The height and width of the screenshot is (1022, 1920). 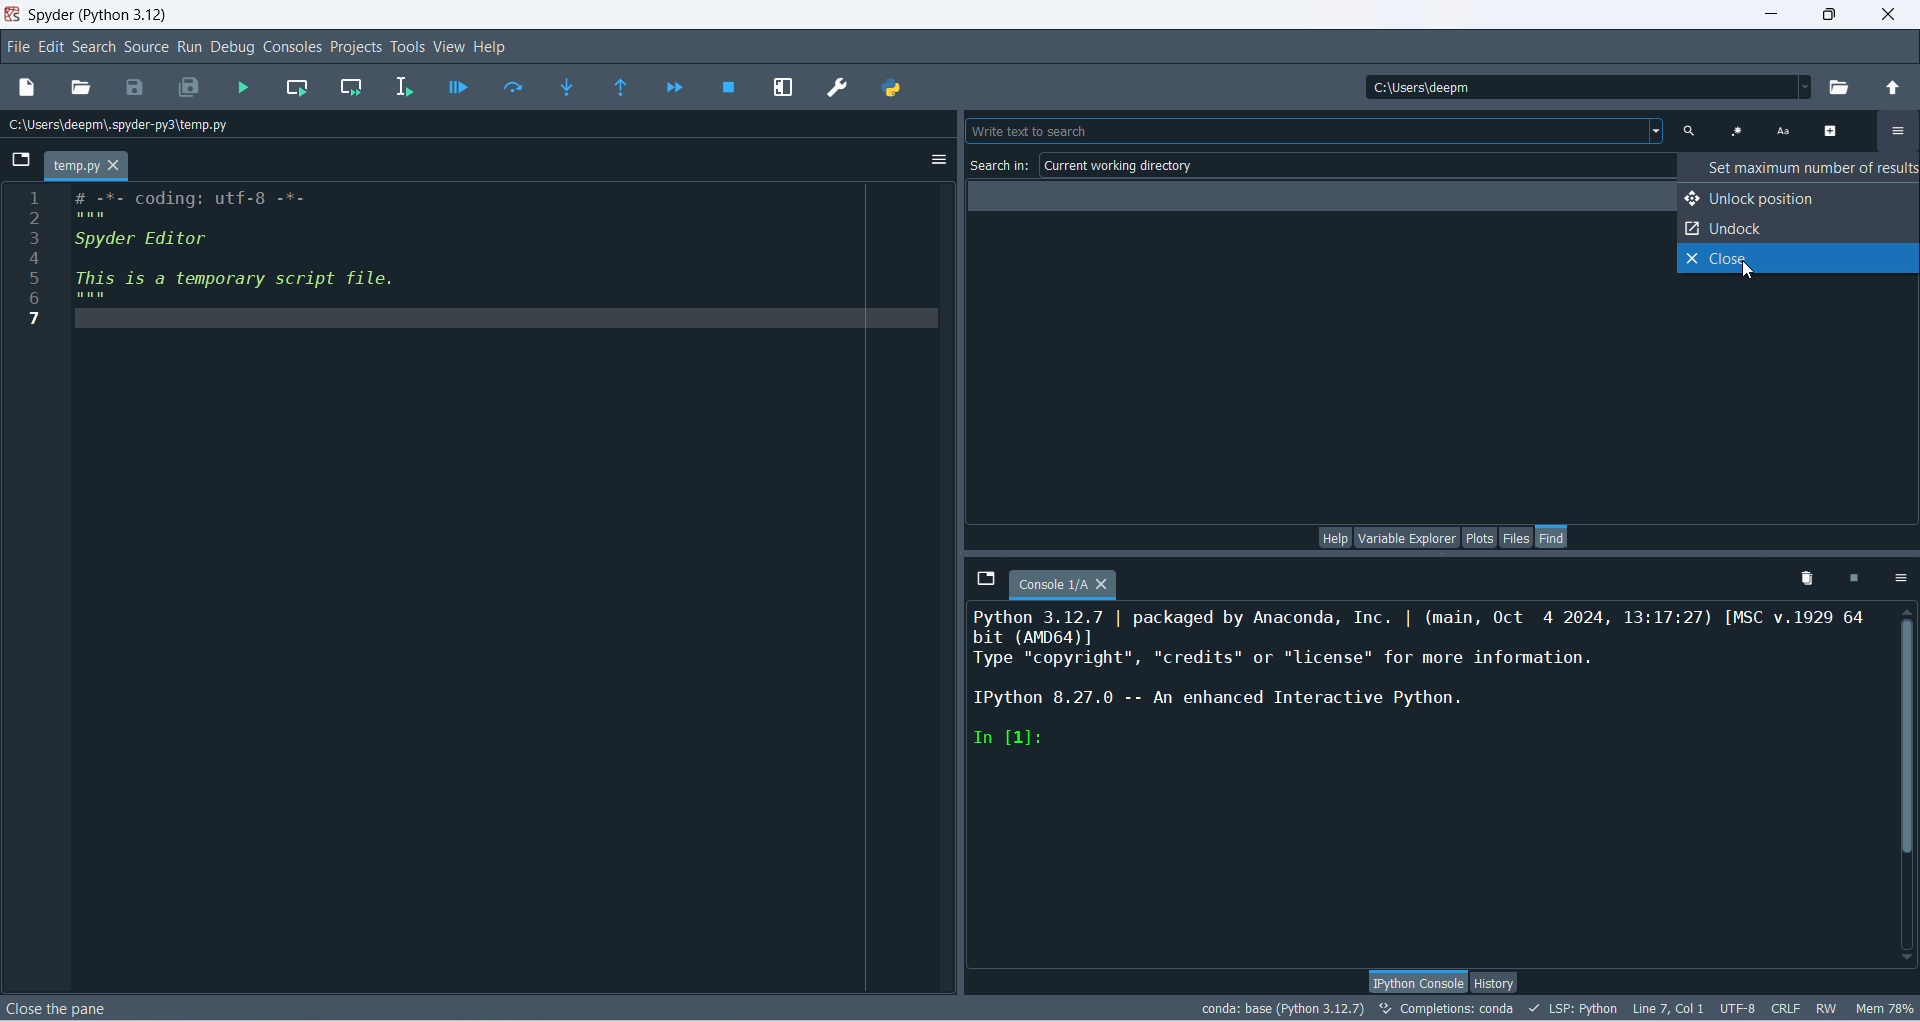 What do you see at coordinates (1063, 586) in the screenshot?
I see `console` at bounding box center [1063, 586].